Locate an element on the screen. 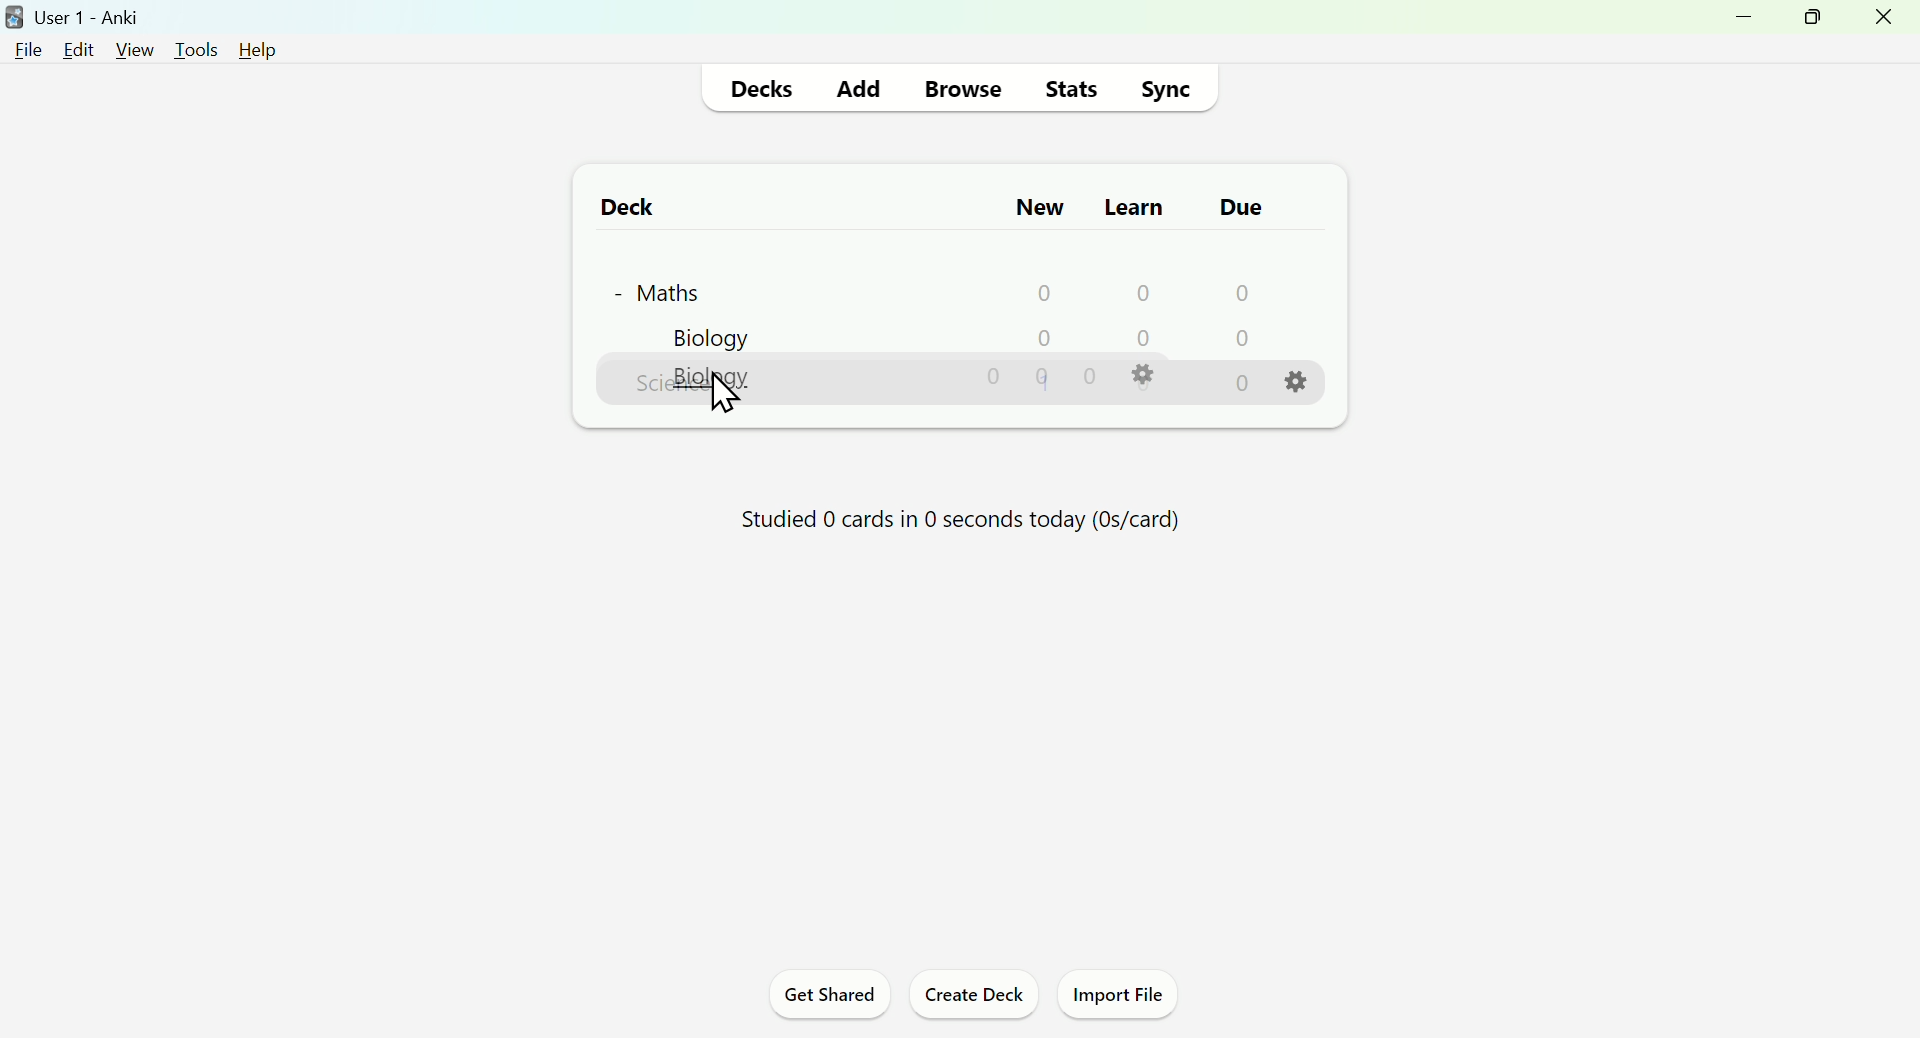 The image size is (1920, 1038). settings is located at coordinates (1296, 344).